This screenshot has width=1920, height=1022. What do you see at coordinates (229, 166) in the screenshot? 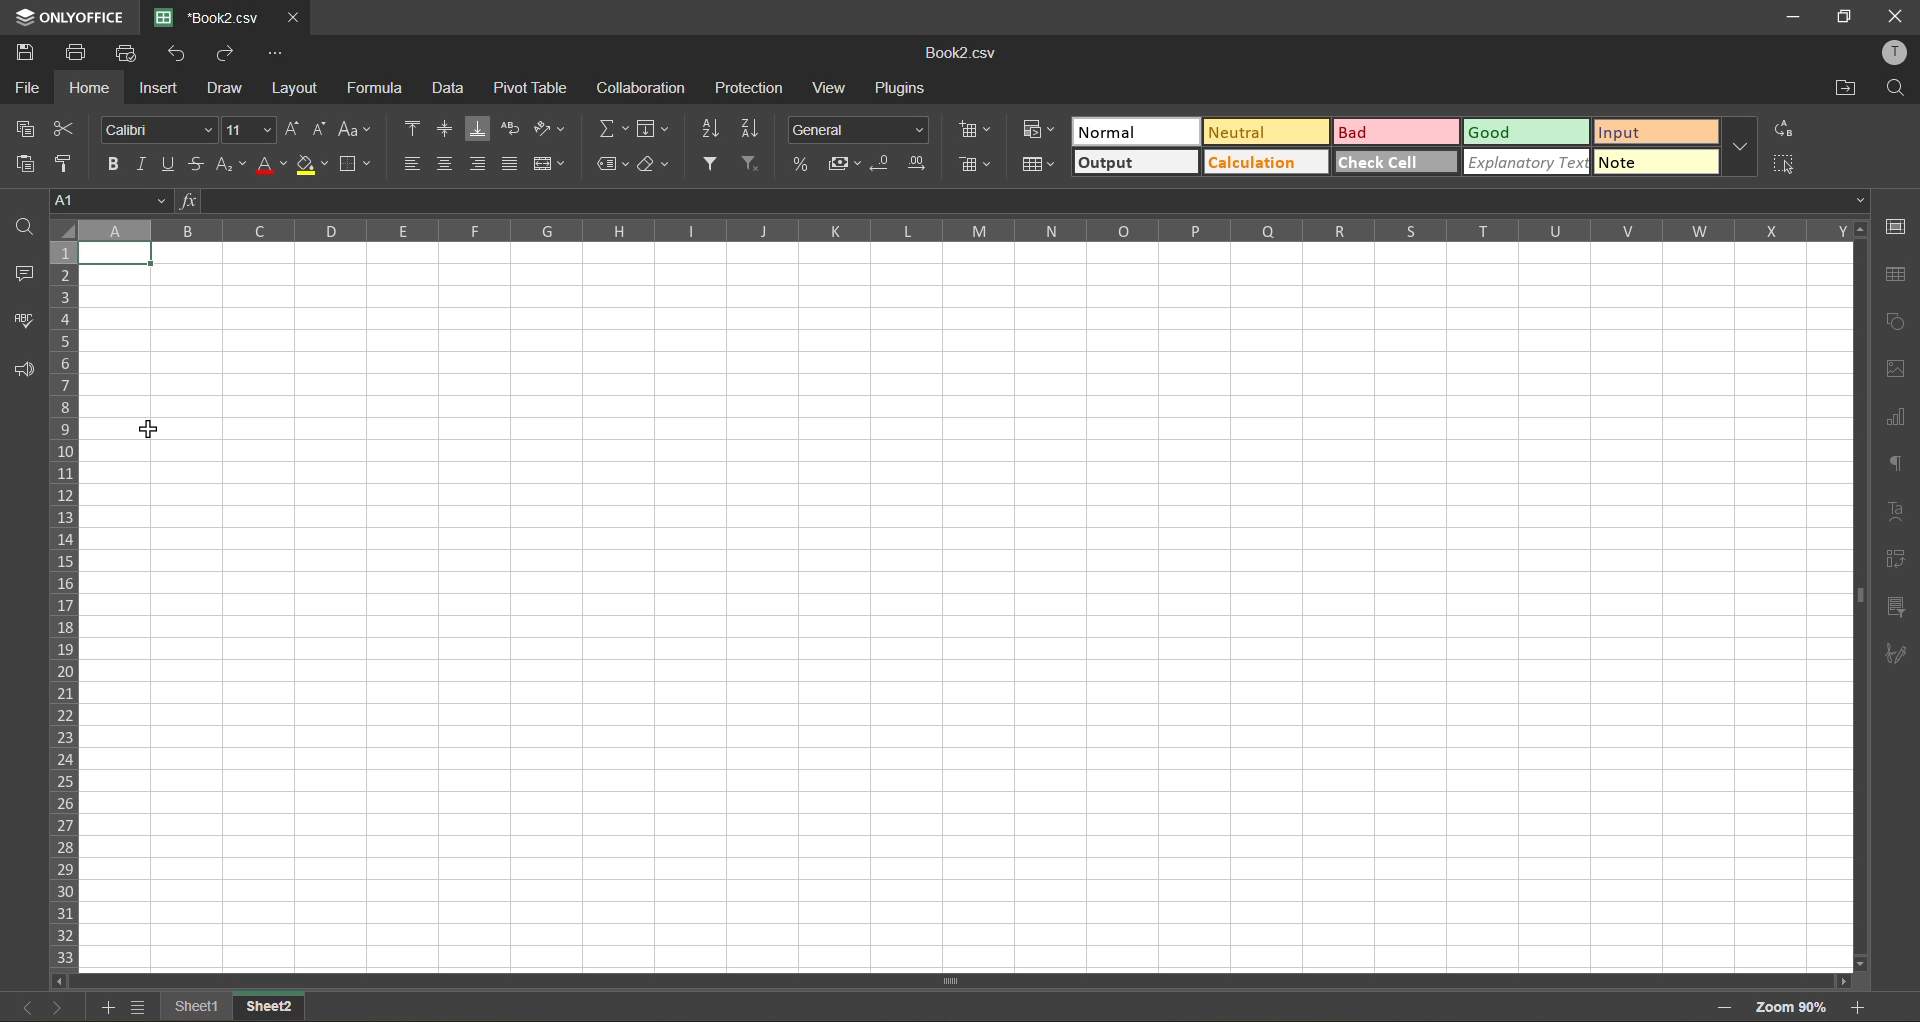
I see `sub\superscript` at bounding box center [229, 166].